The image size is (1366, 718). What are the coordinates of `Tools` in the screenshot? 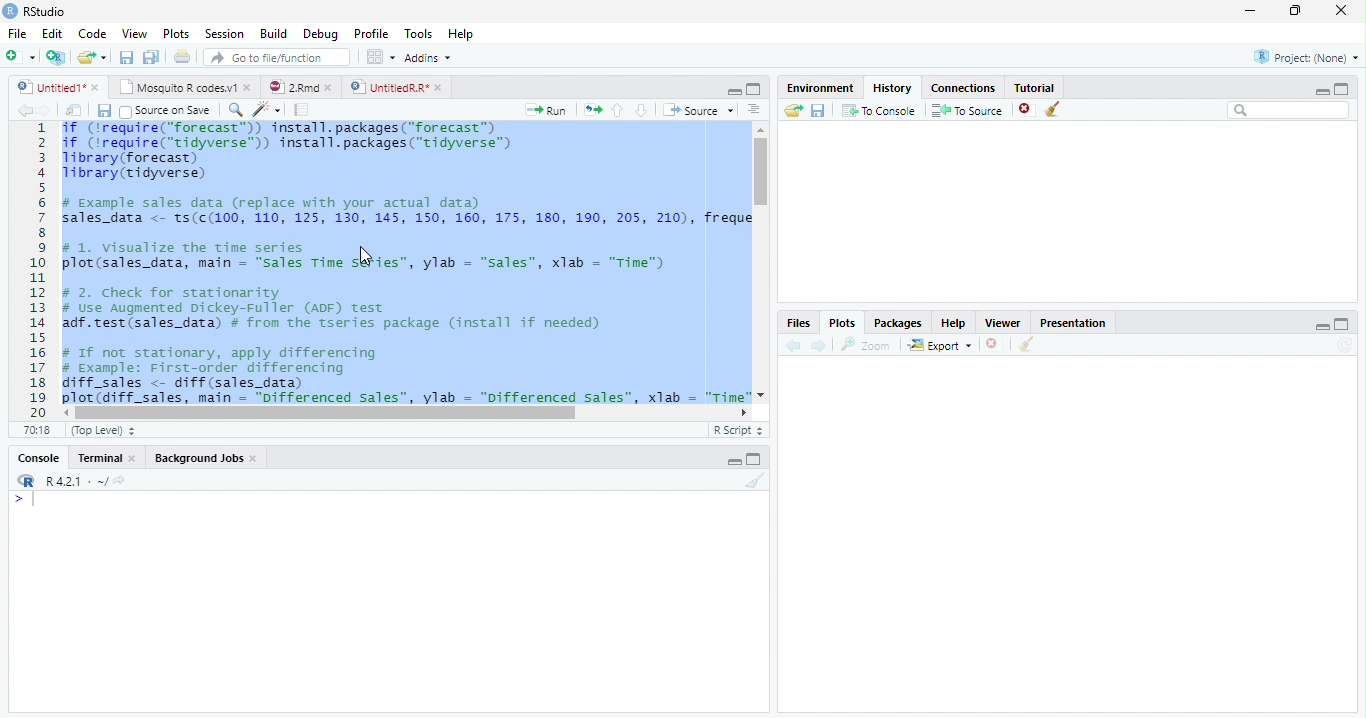 It's located at (417, 33).